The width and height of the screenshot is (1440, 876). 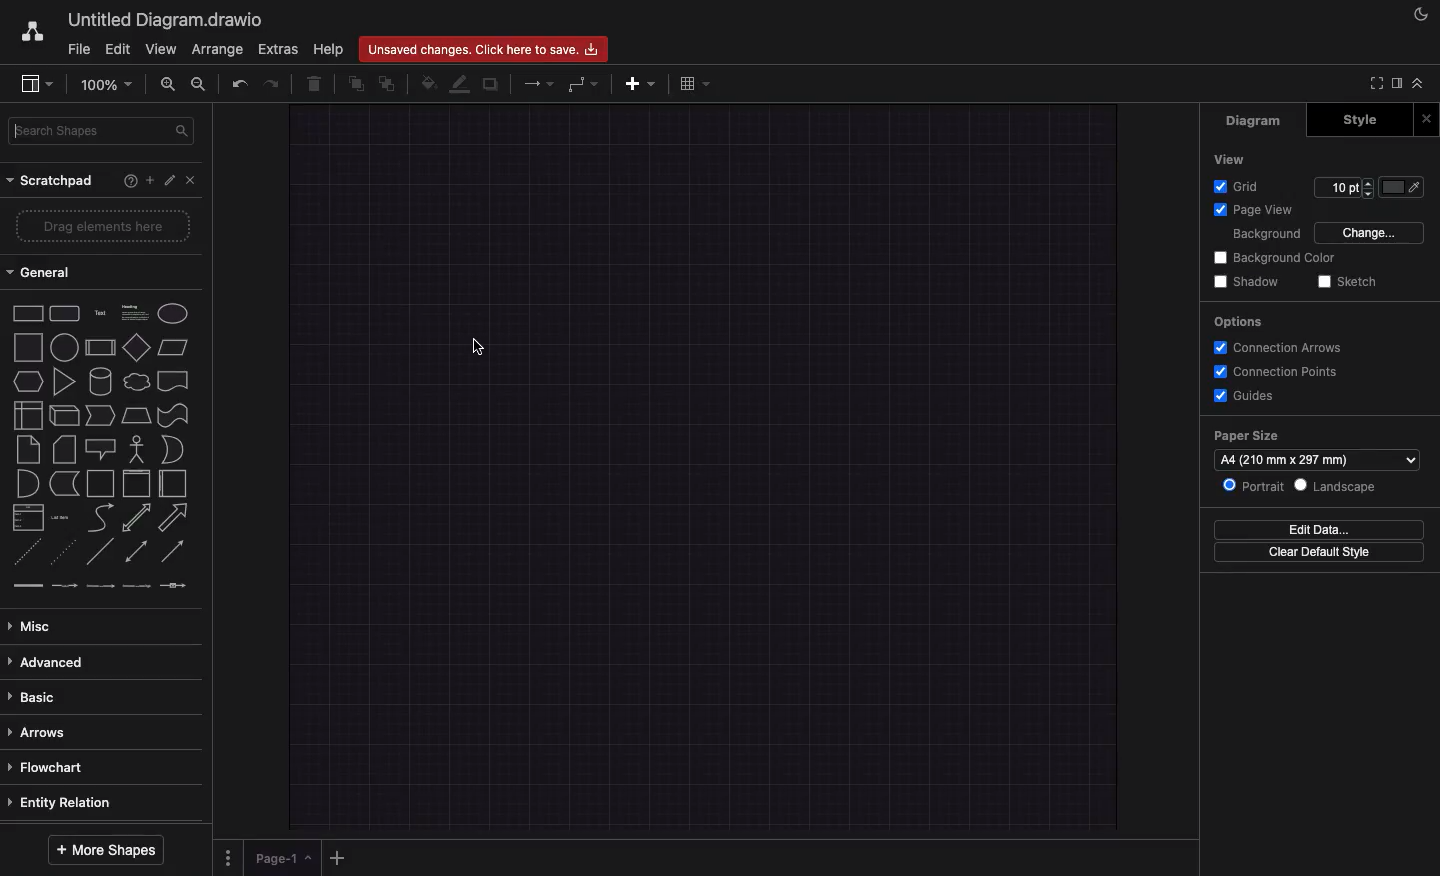 What do you see at coordinates (36, 85) in the screenshot?
I see `Sidebar` at bounding box center [36, 85].